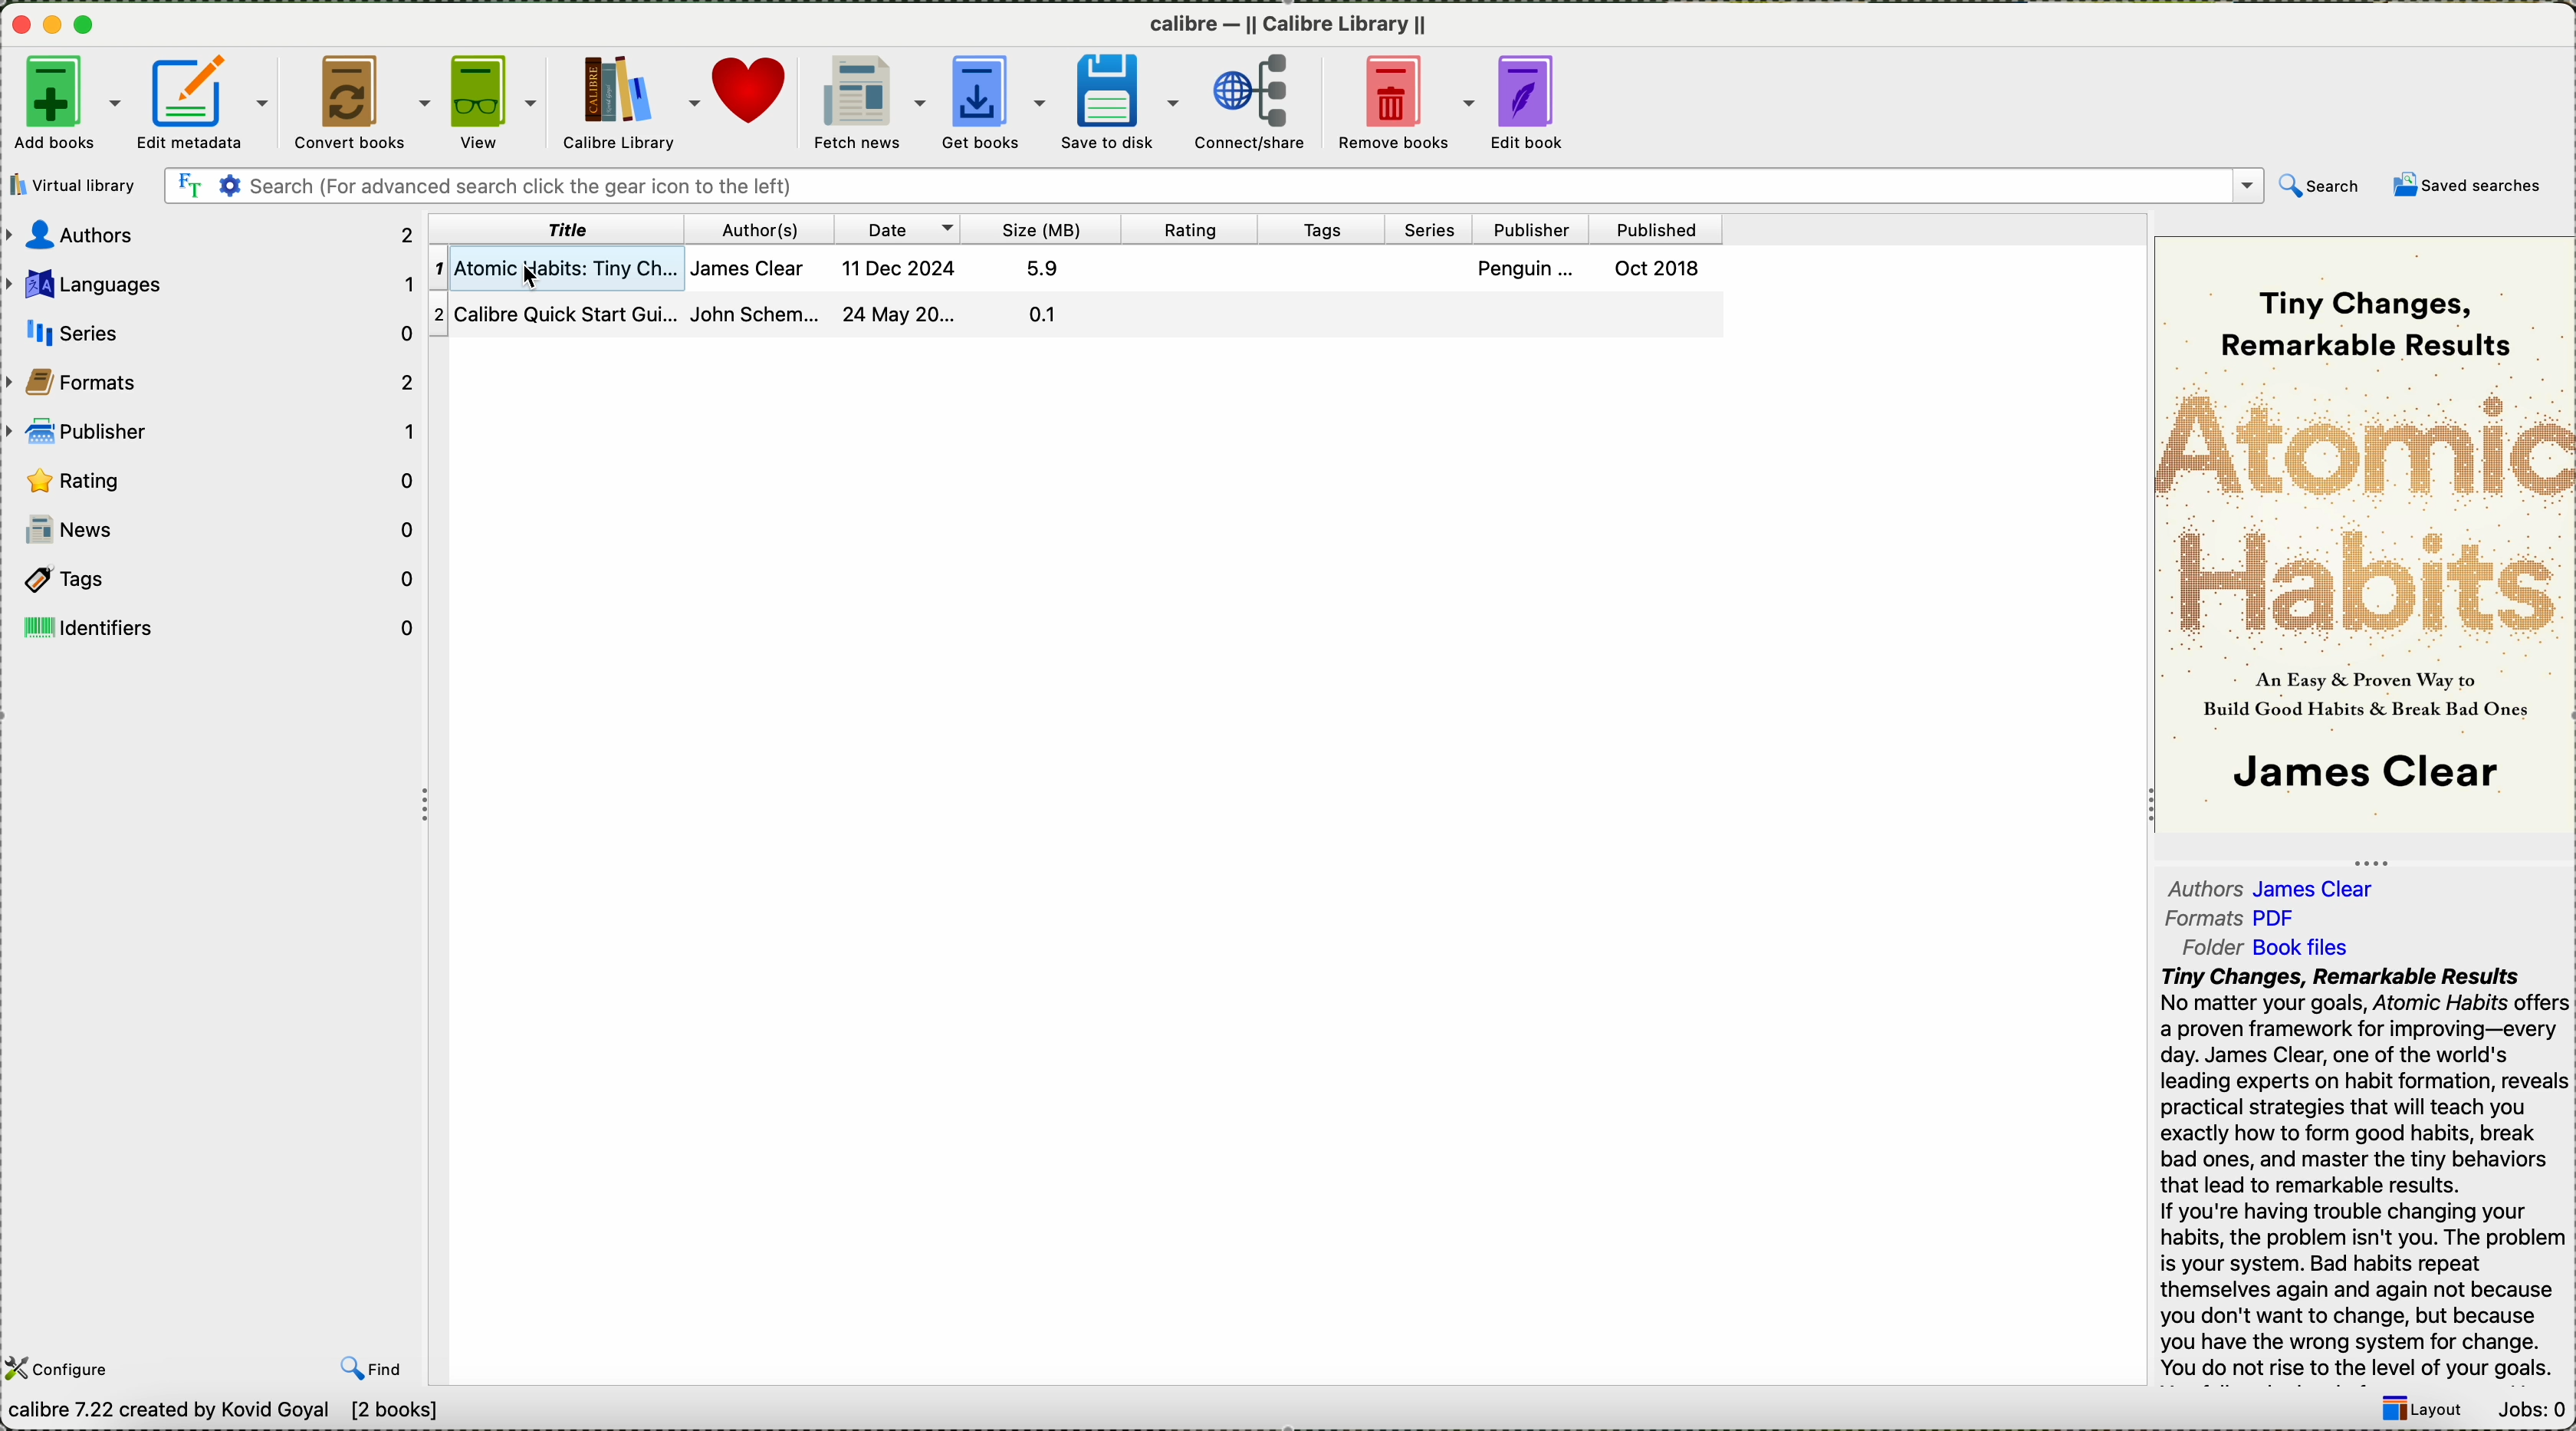 The height and width of the screenshot is (1431, 2576). What do you see at coordinates (497, 101) in the screenshot?
I see `View` at bounding box center [497, 101].